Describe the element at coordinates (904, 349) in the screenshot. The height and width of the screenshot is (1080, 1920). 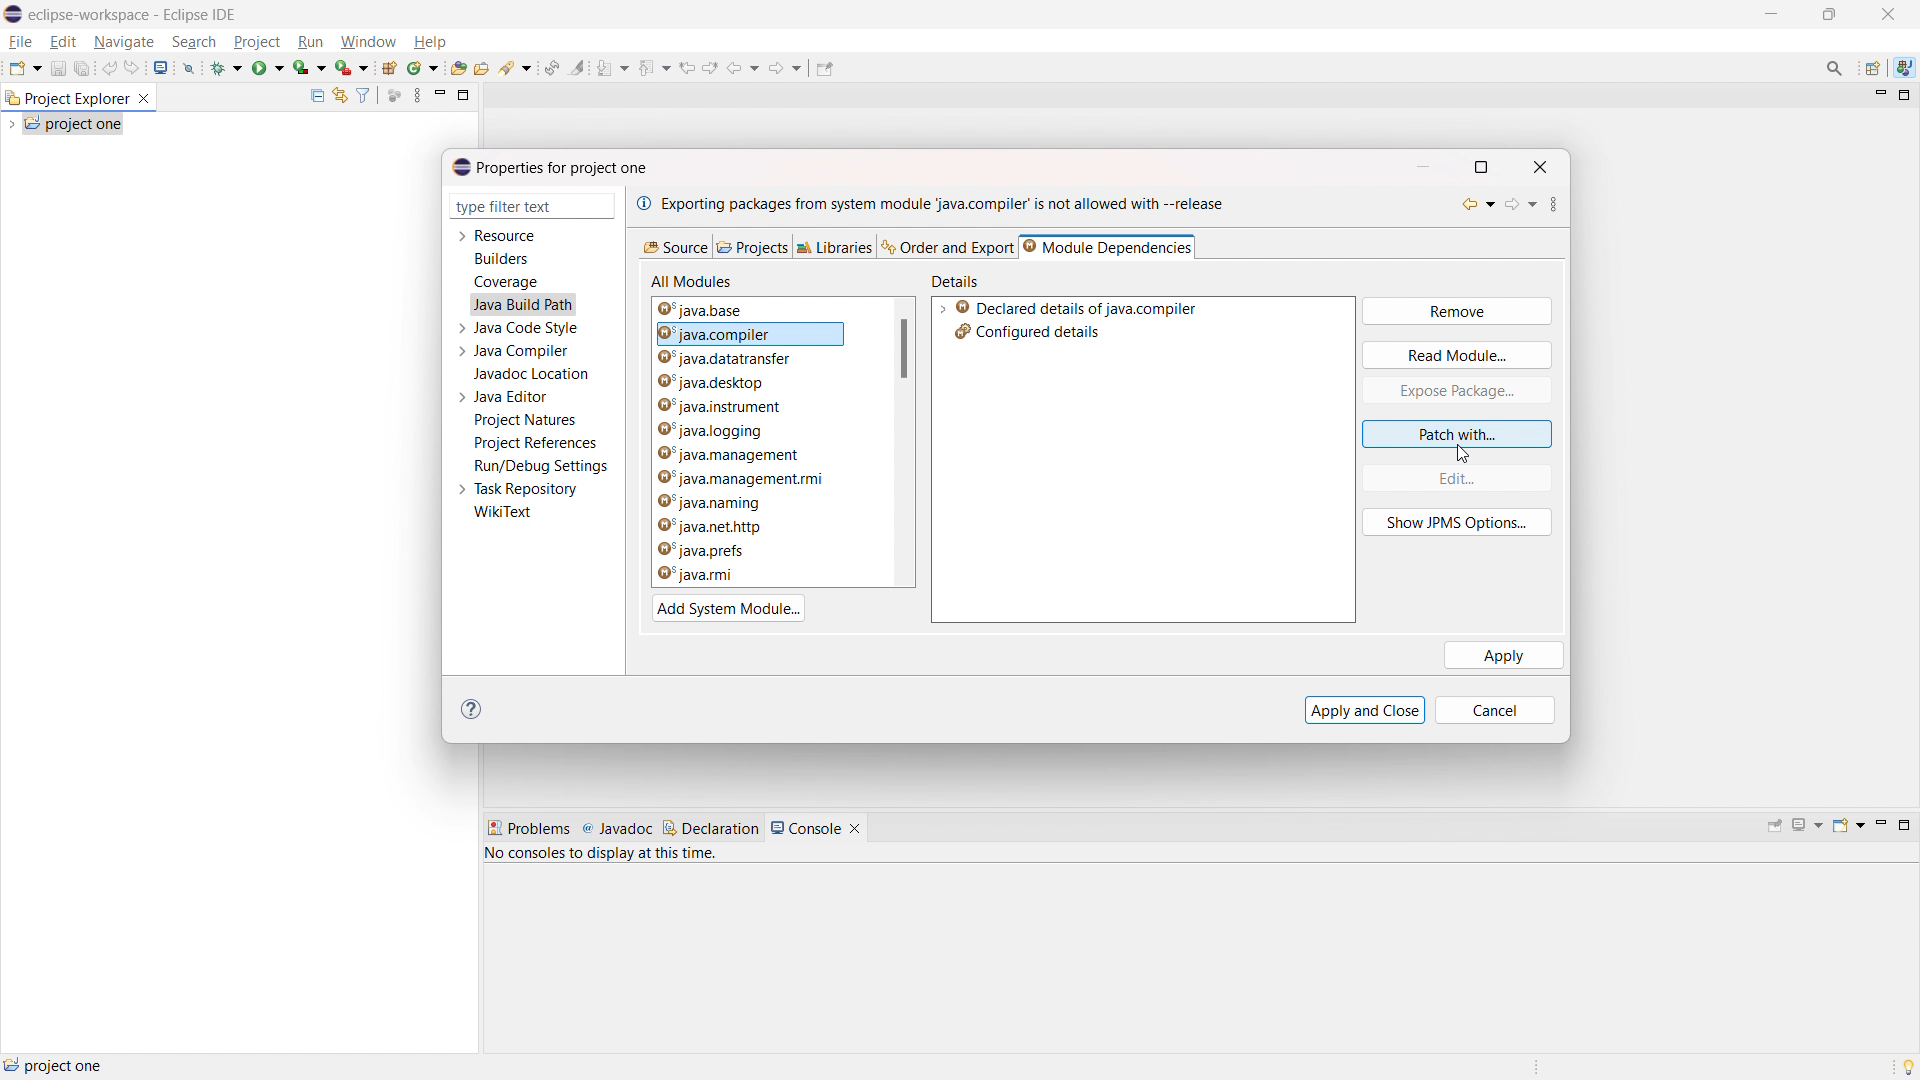
I see `scrollbar` at that location.